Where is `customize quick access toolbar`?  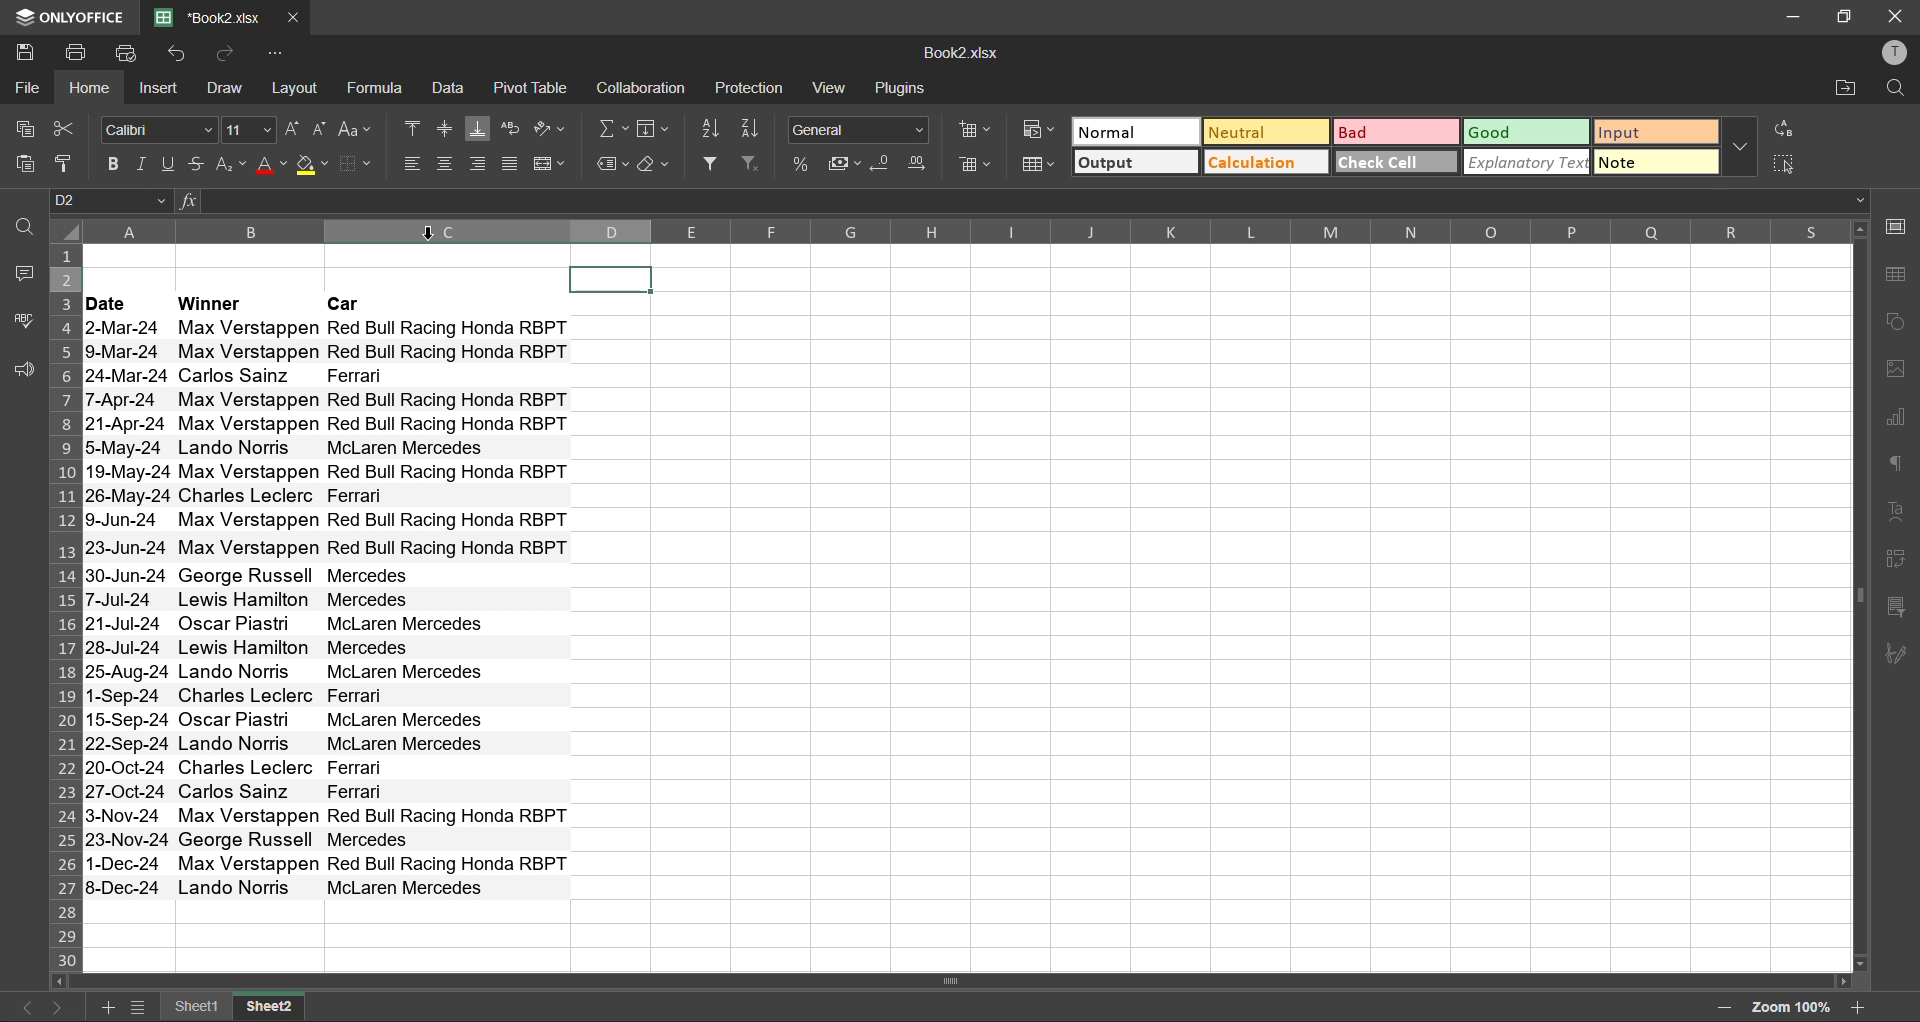
customize quick access toolbar is located at coordinates (278, 54).